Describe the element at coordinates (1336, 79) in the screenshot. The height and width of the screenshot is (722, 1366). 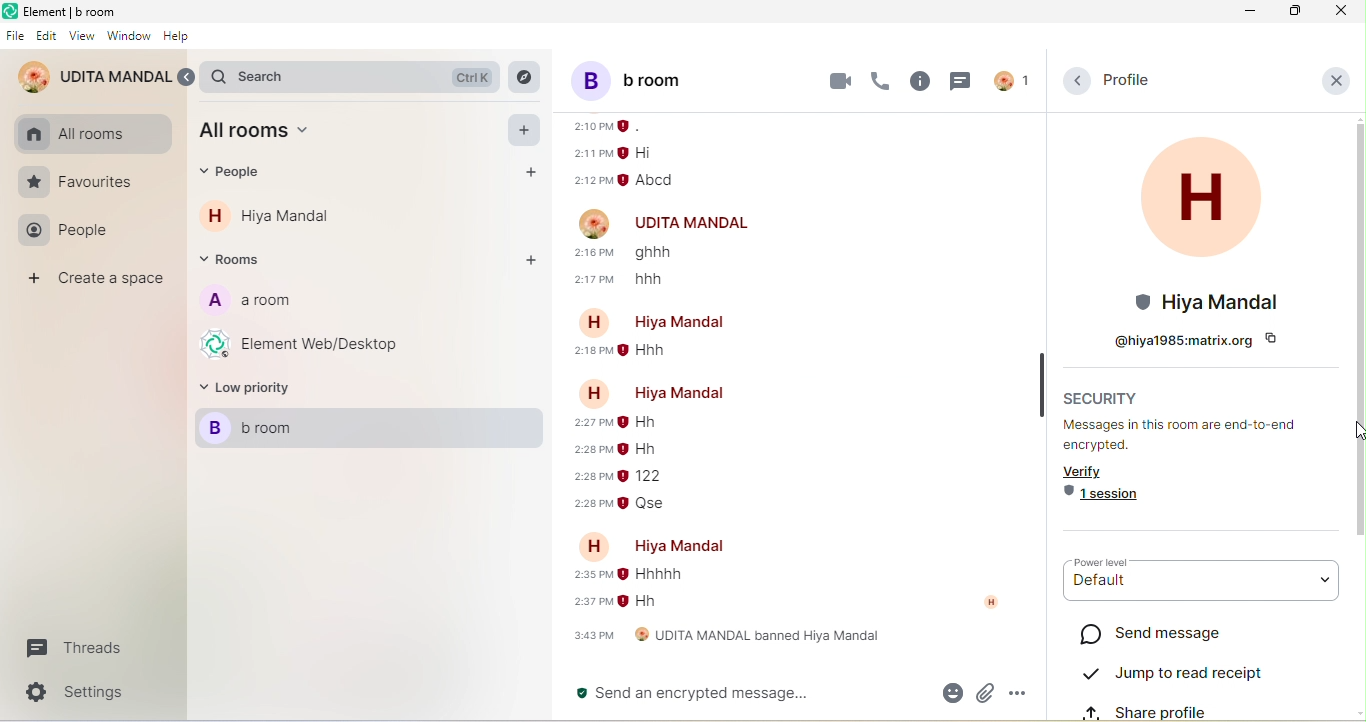
I see `close` at that location.